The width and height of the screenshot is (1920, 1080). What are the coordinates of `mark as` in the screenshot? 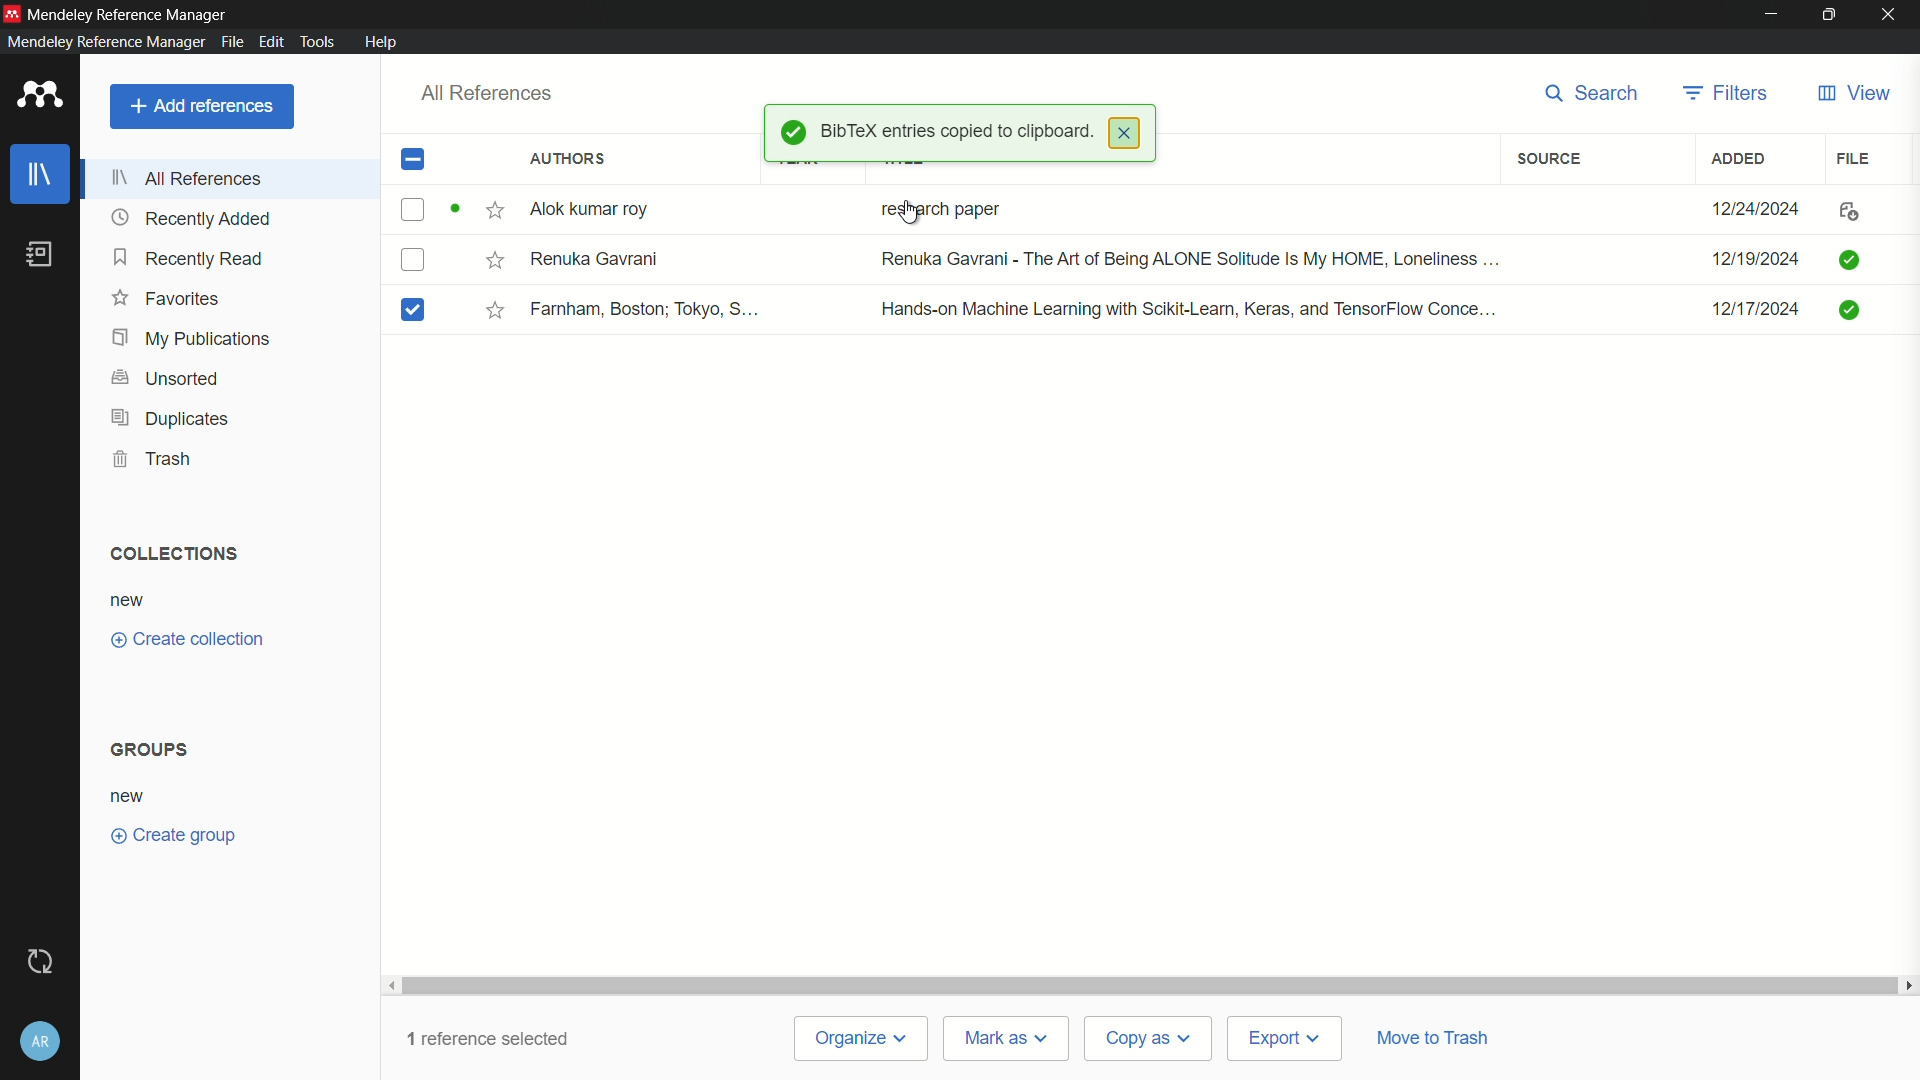 It's located at (1009, 1039).